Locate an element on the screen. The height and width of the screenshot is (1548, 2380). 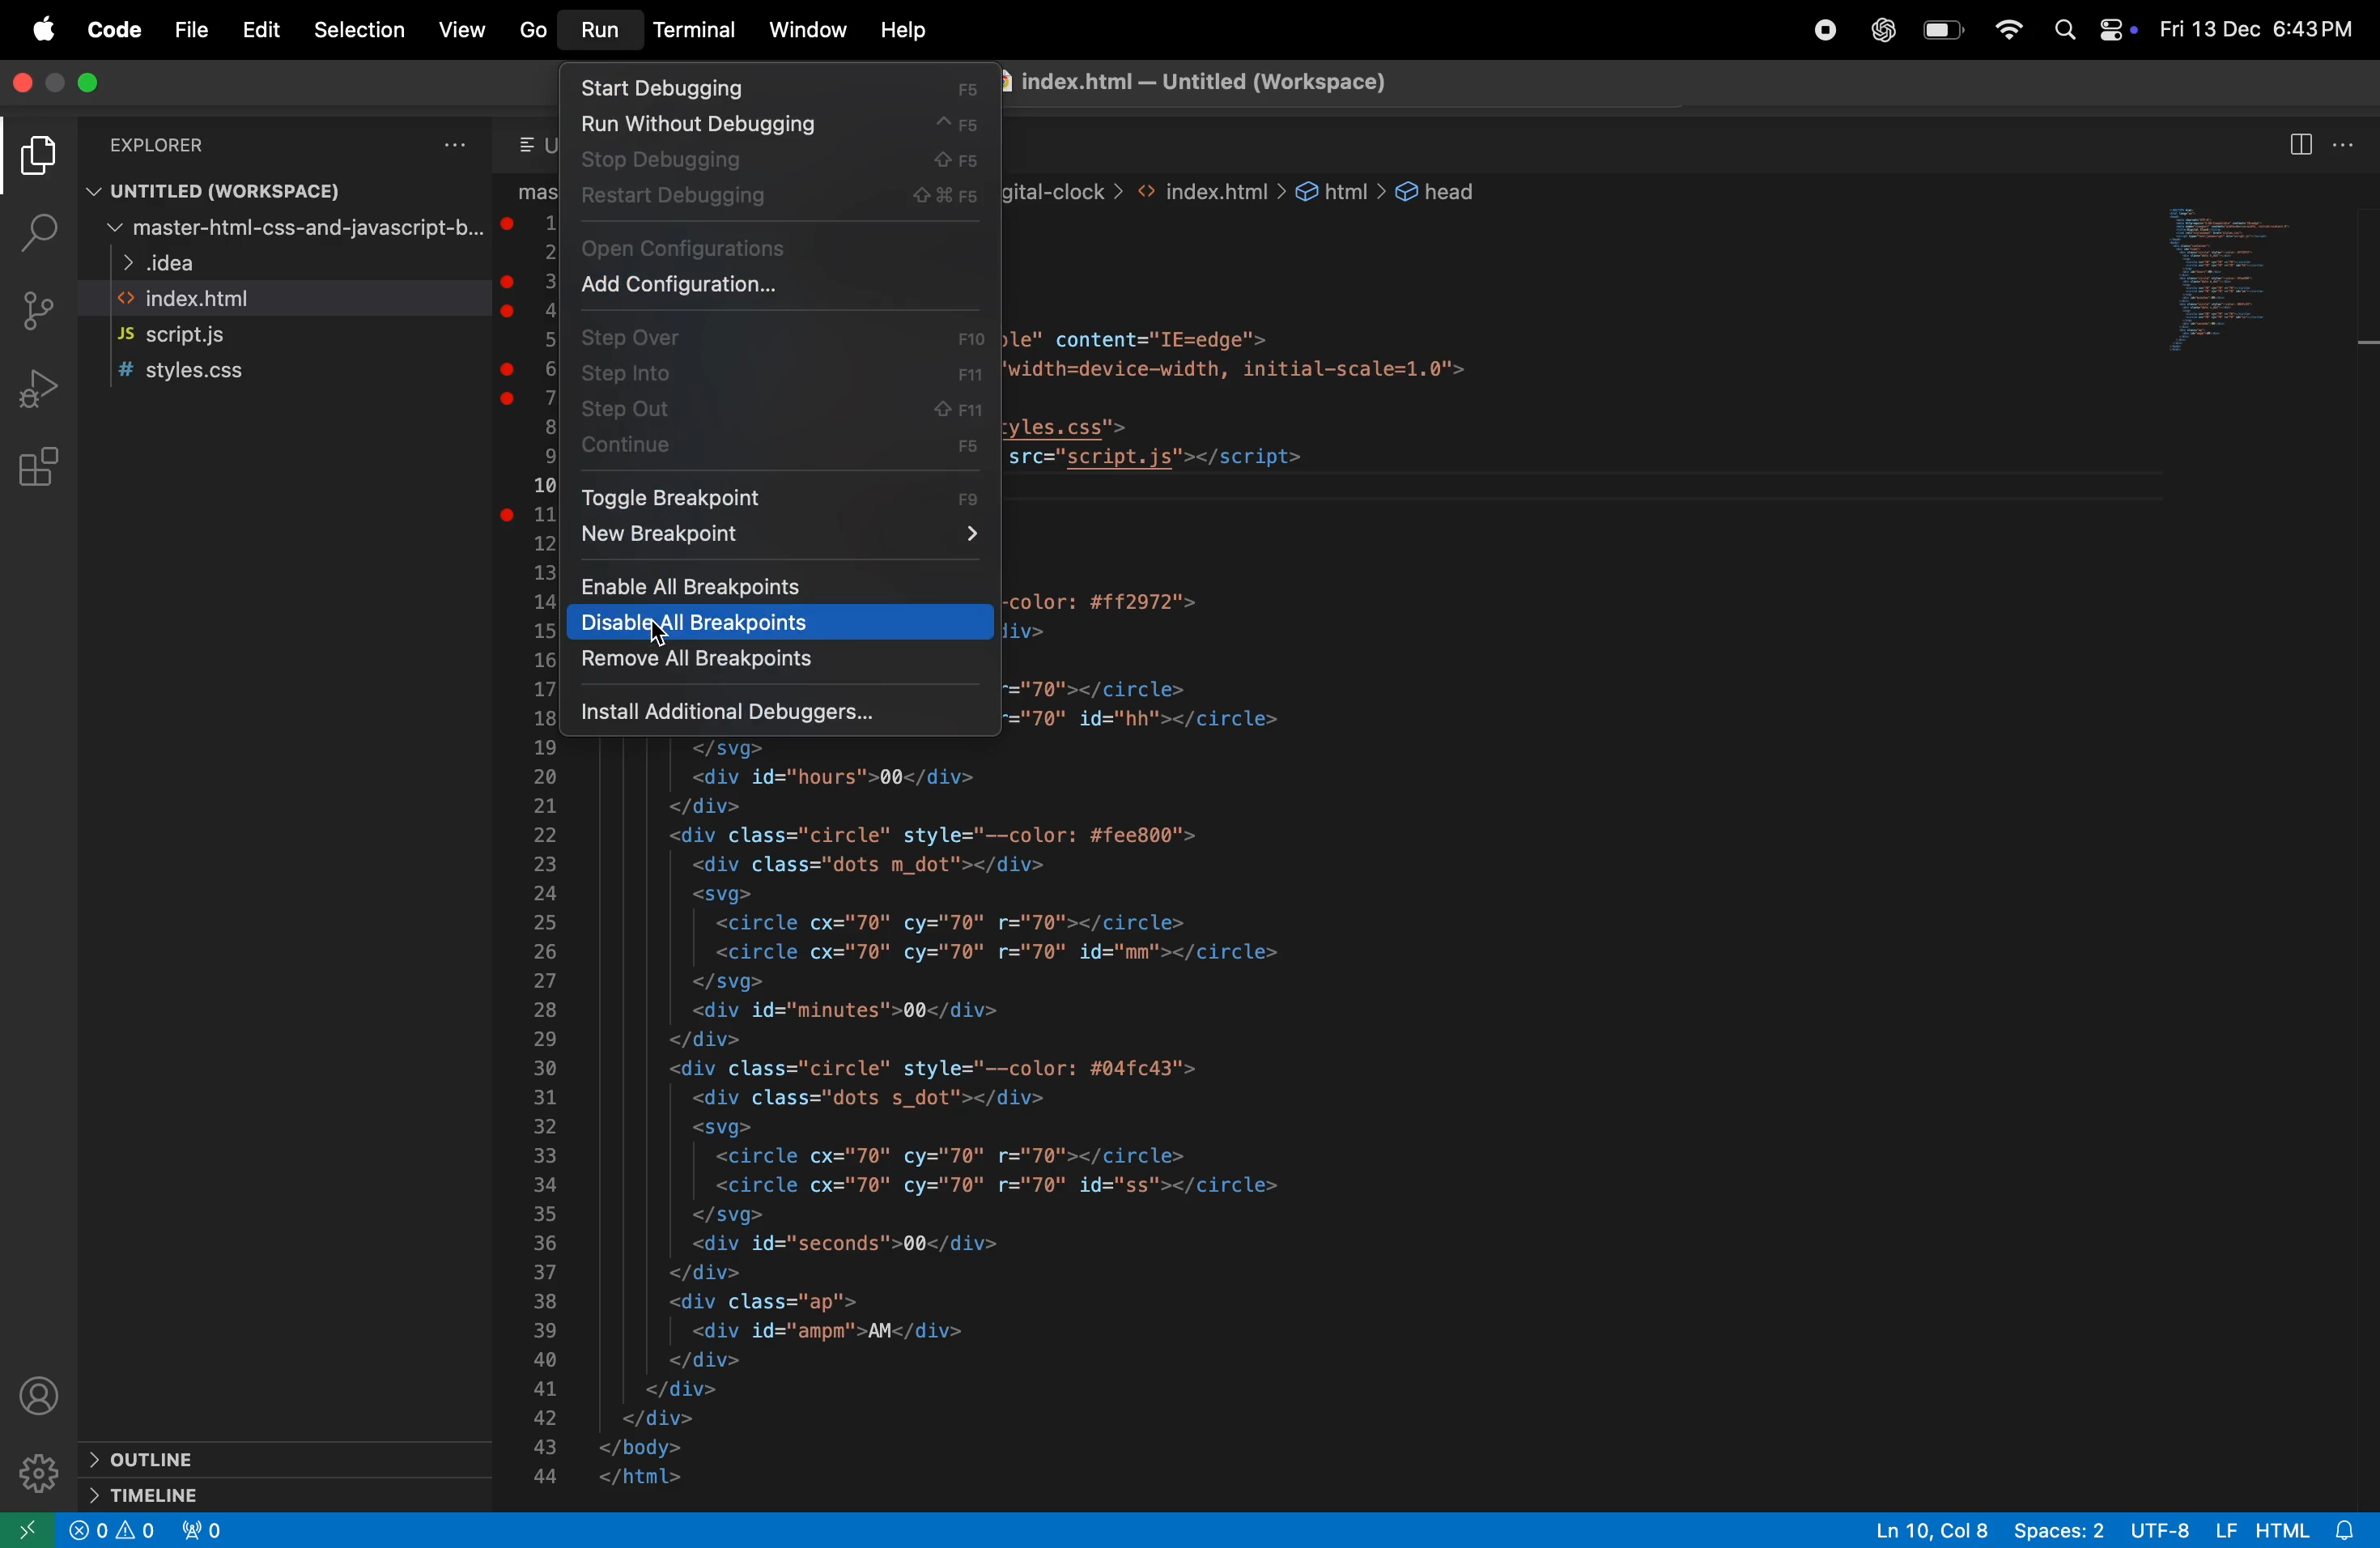
split editor is located at coordinates (2302, 145).